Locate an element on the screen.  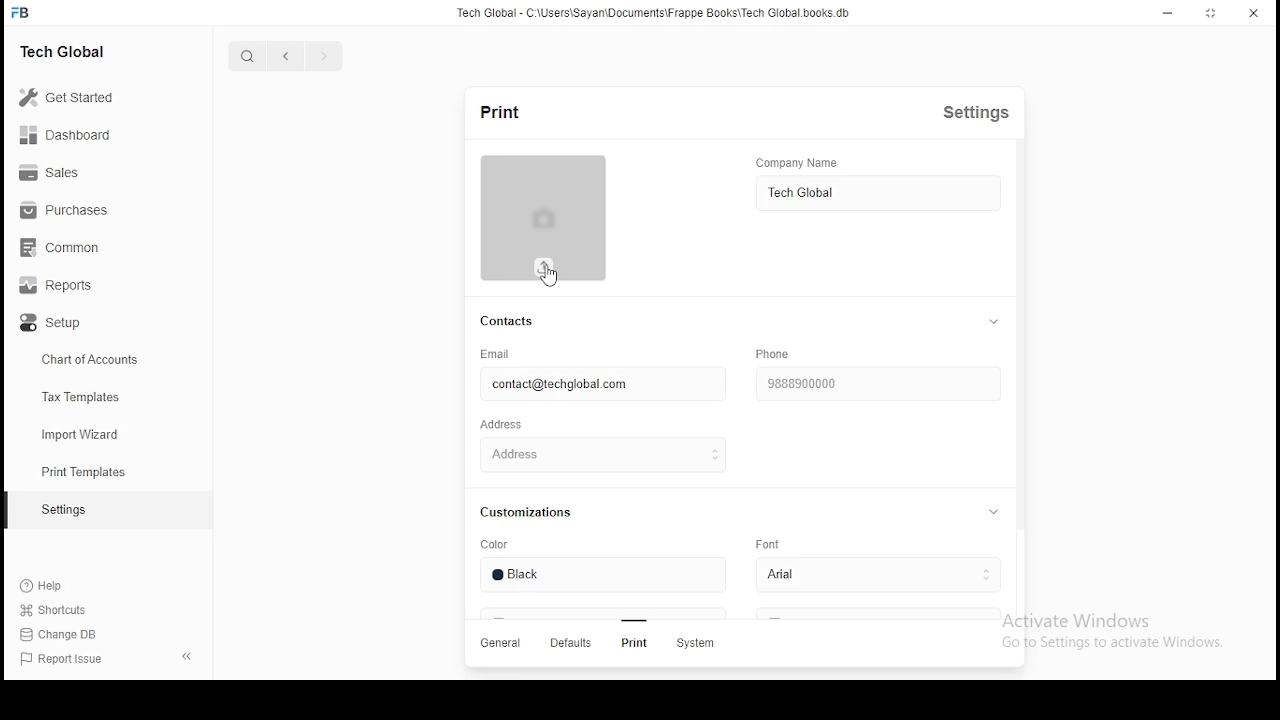
Purchases  is located at coordinates (80, 214).